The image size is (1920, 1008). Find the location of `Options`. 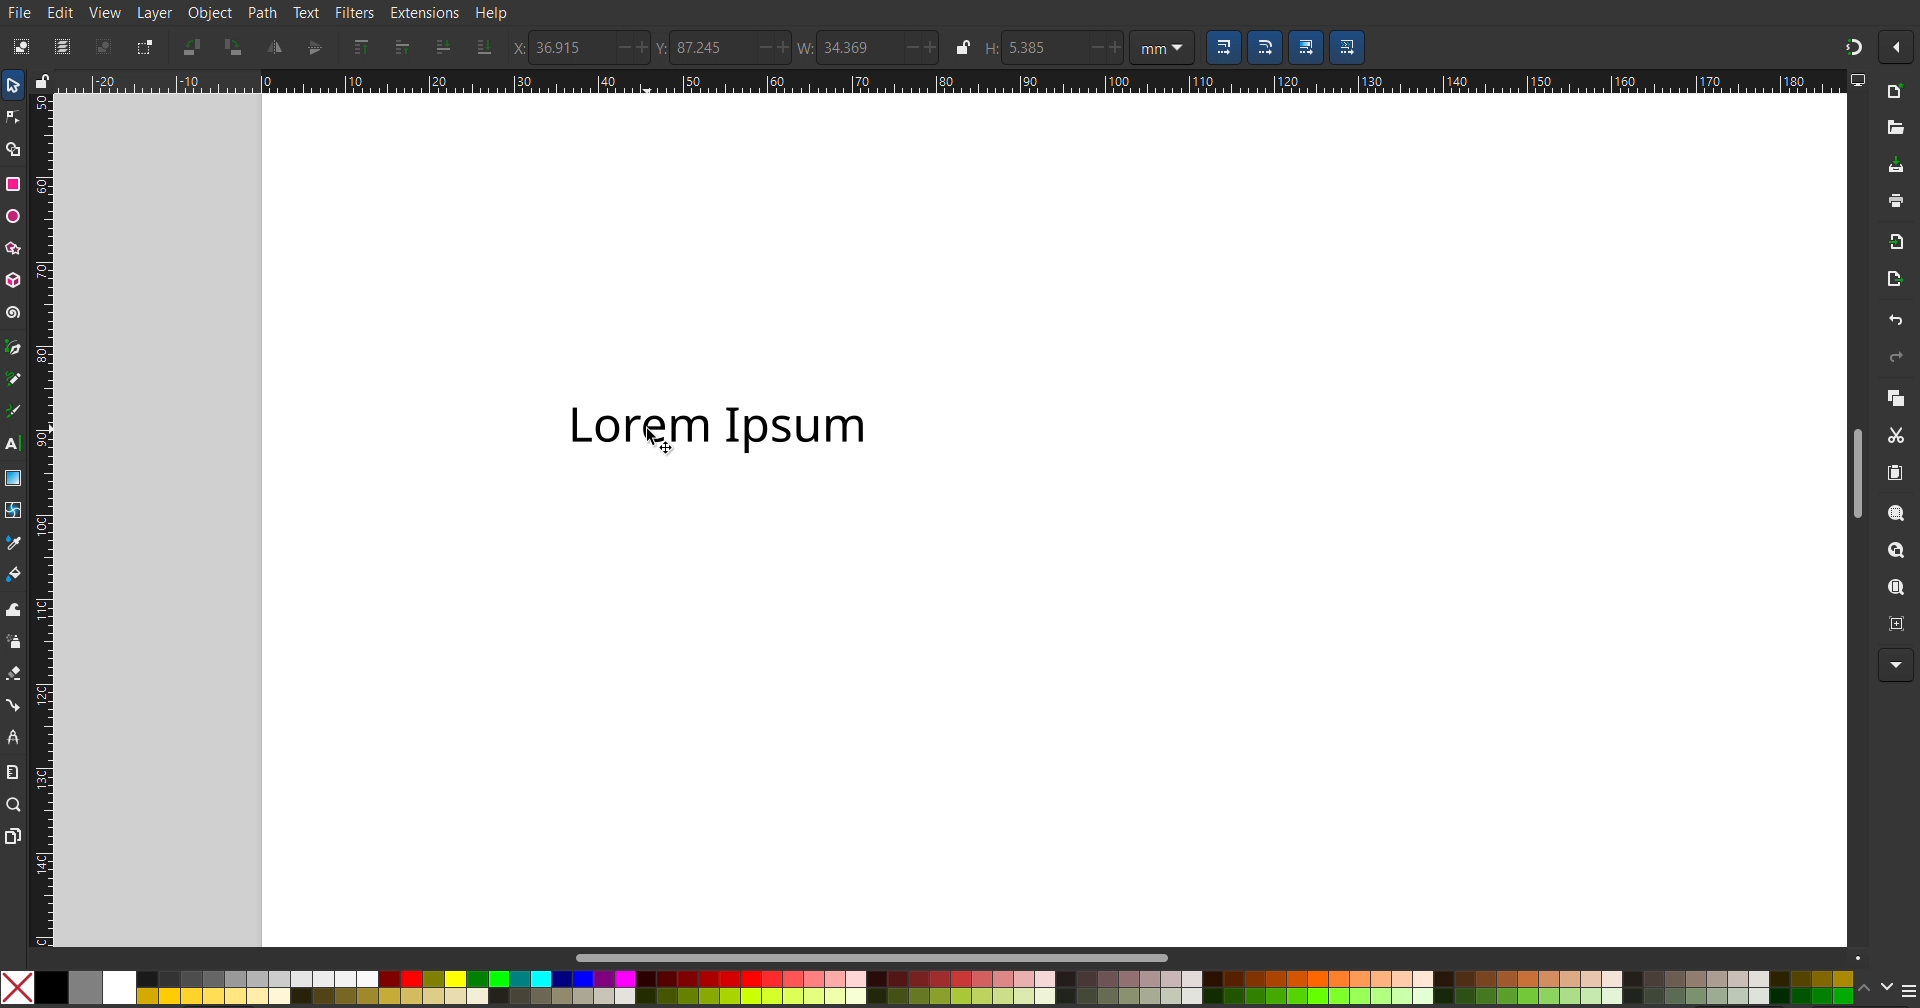

Options is located at coordinates (1896, 45).